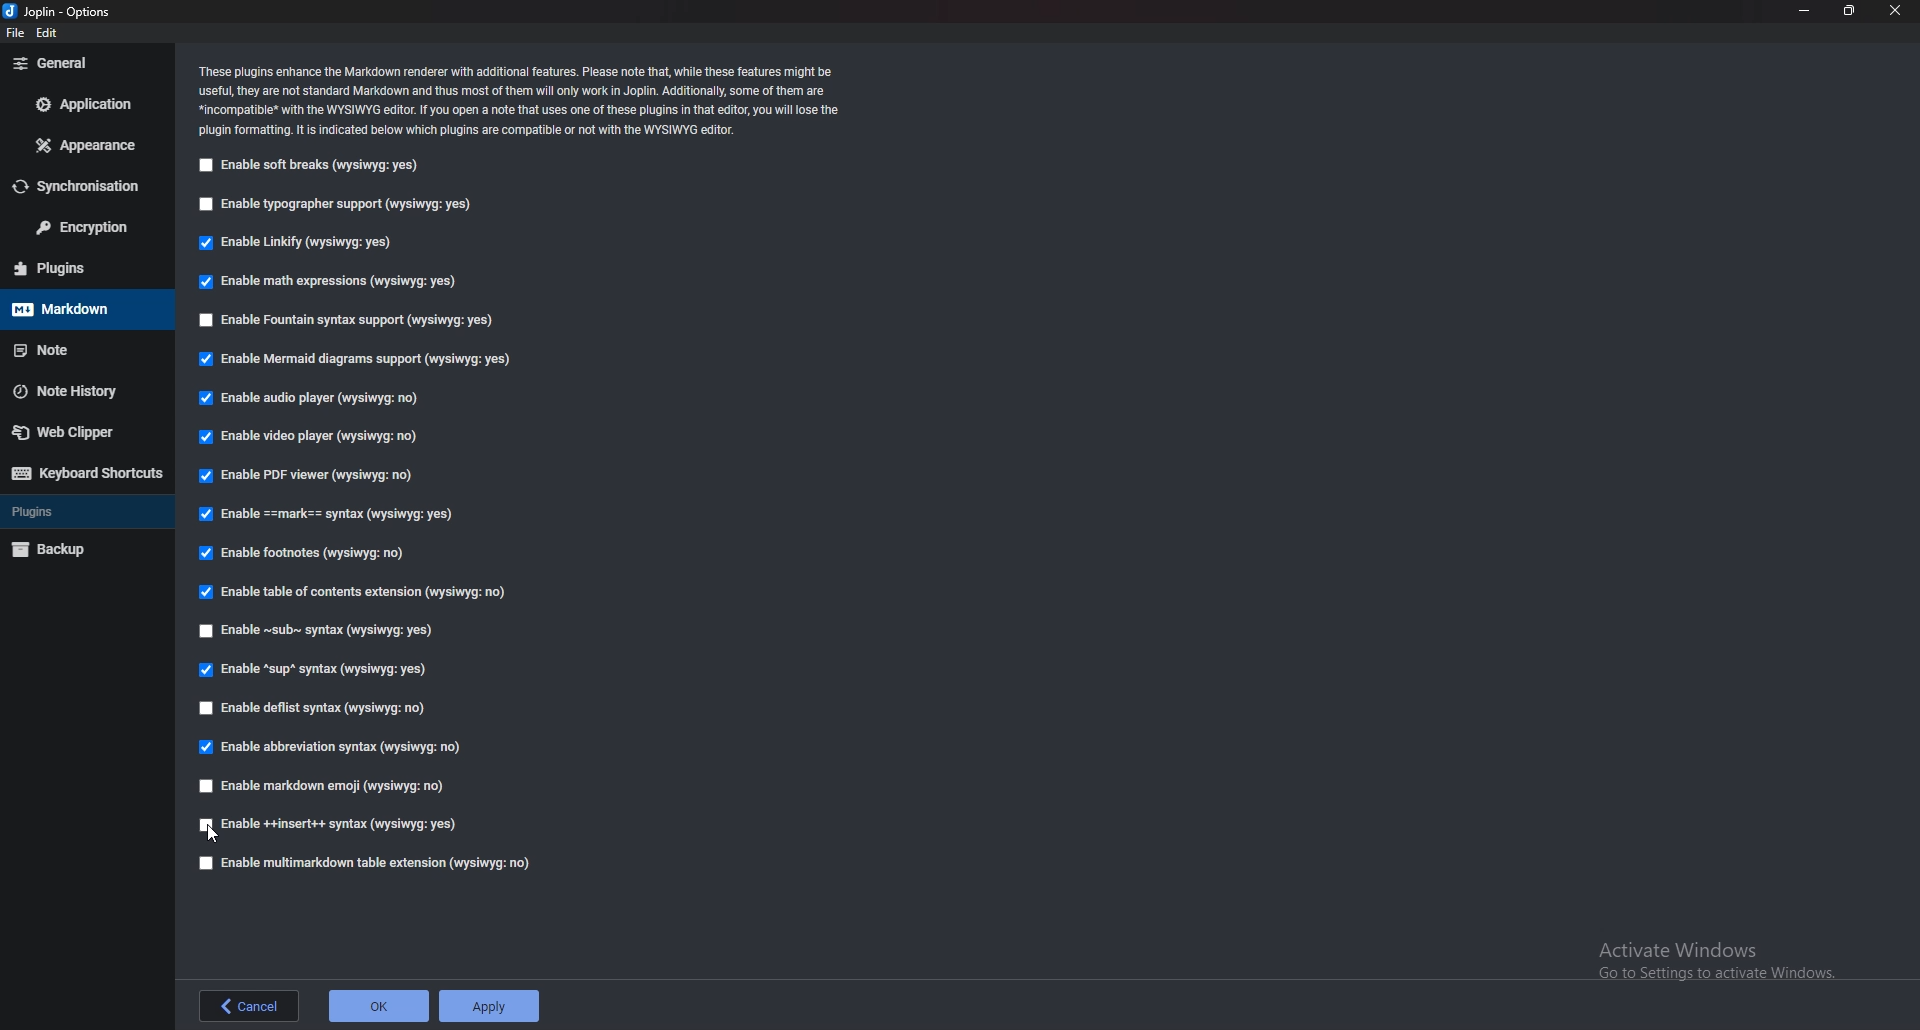 The height and width of the screenshot is (1030, 1920). I want to click on keyboard shortcuts, so click(87, 474).